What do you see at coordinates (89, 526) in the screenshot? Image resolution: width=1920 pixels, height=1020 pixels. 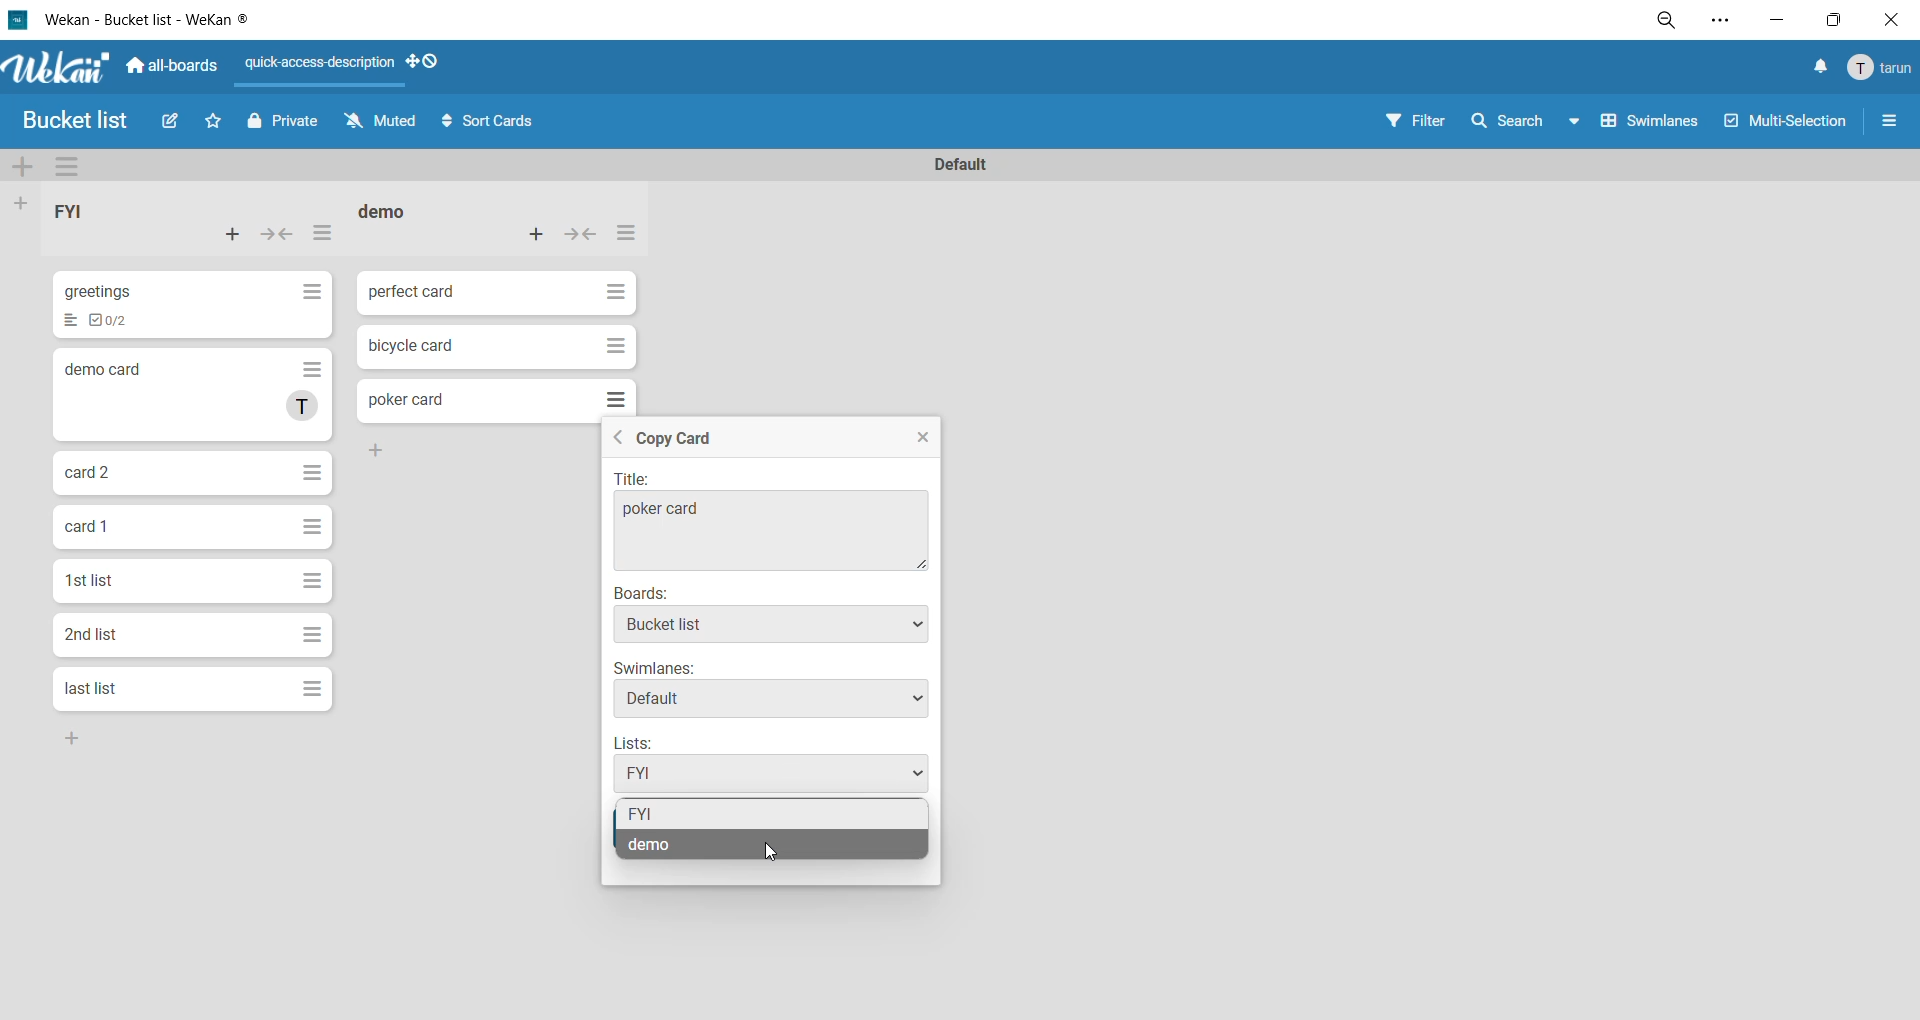 I see `card 1` at bounding box center [89, 526].